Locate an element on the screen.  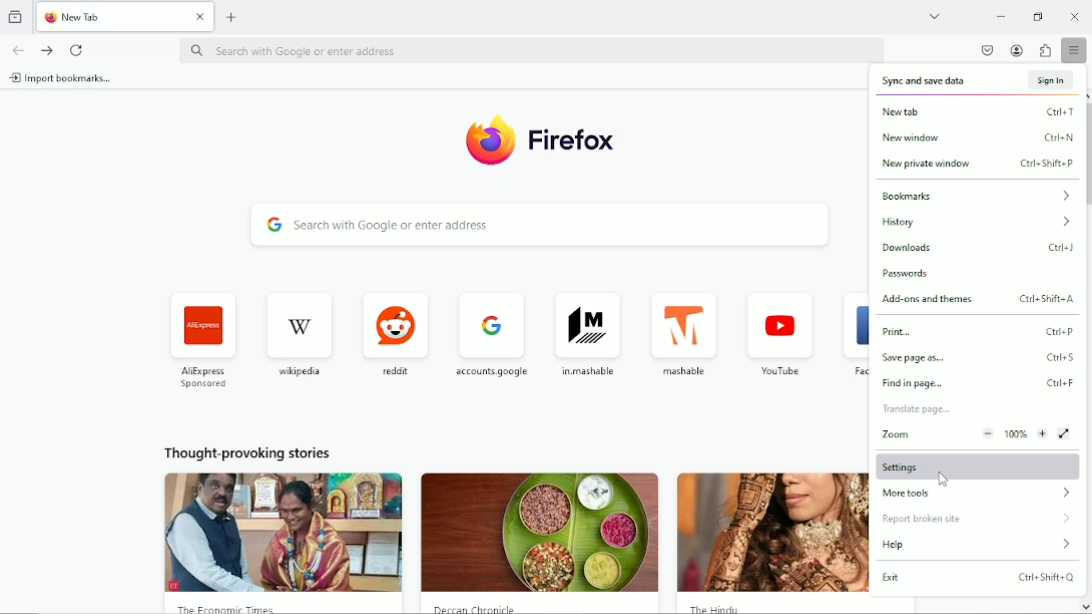
print is located at coordinates (977, 333).